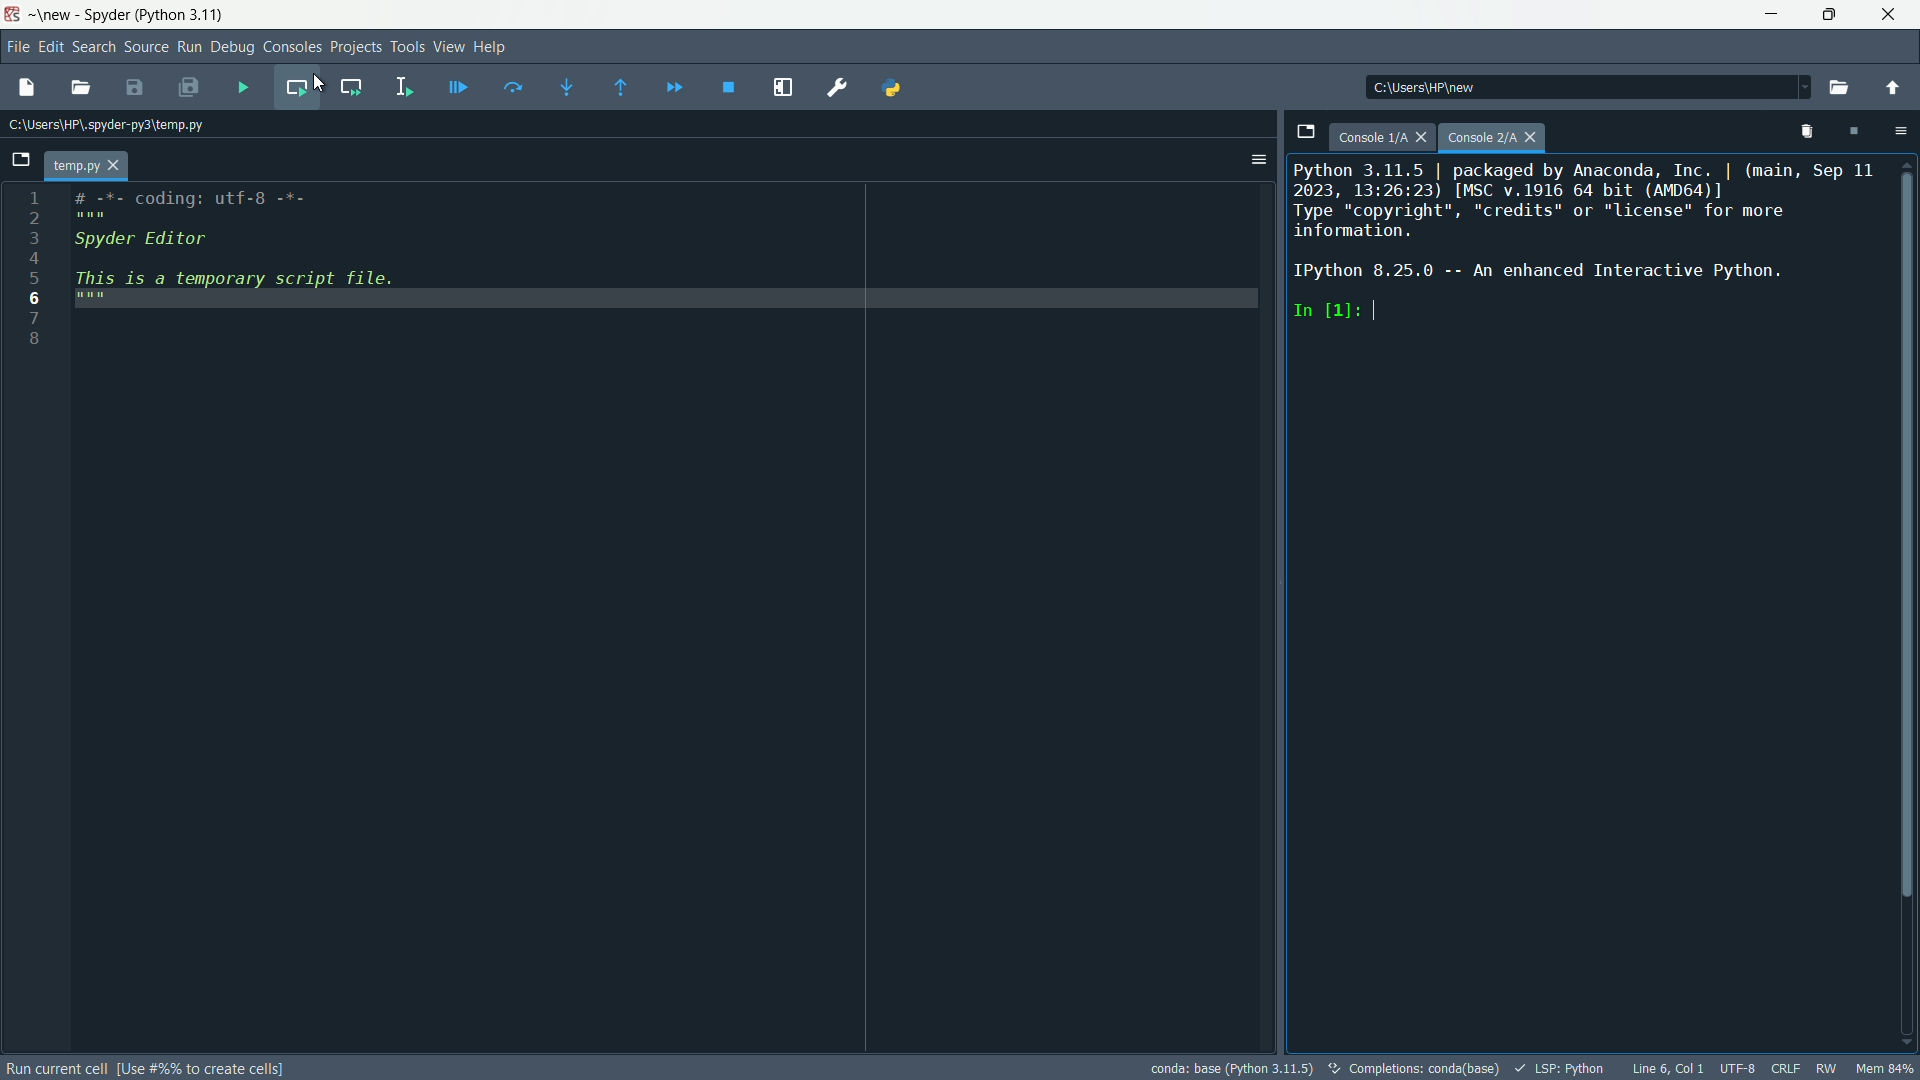 The image size is (1920, 1080). Describe the element at coordinates (1855, 130) in the screenshot. I see `interrupt kernal` at that location.